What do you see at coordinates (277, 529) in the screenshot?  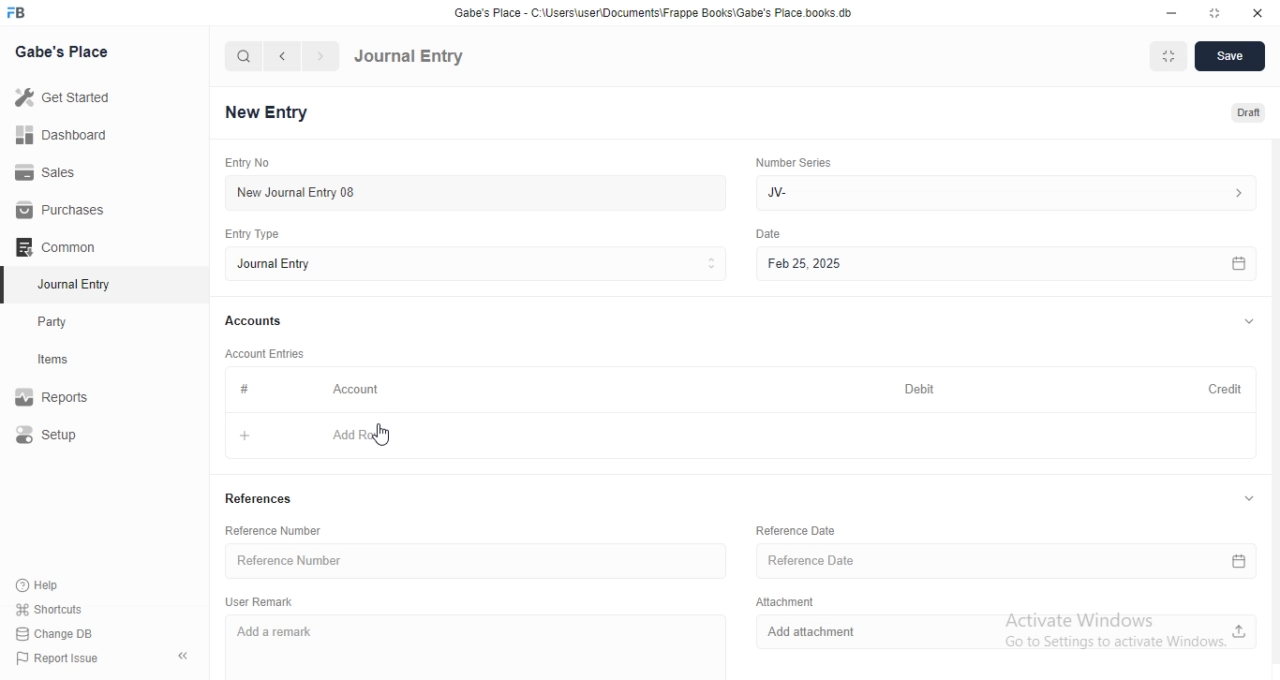 I see `Reference Number` at bounding box center [277, 529].